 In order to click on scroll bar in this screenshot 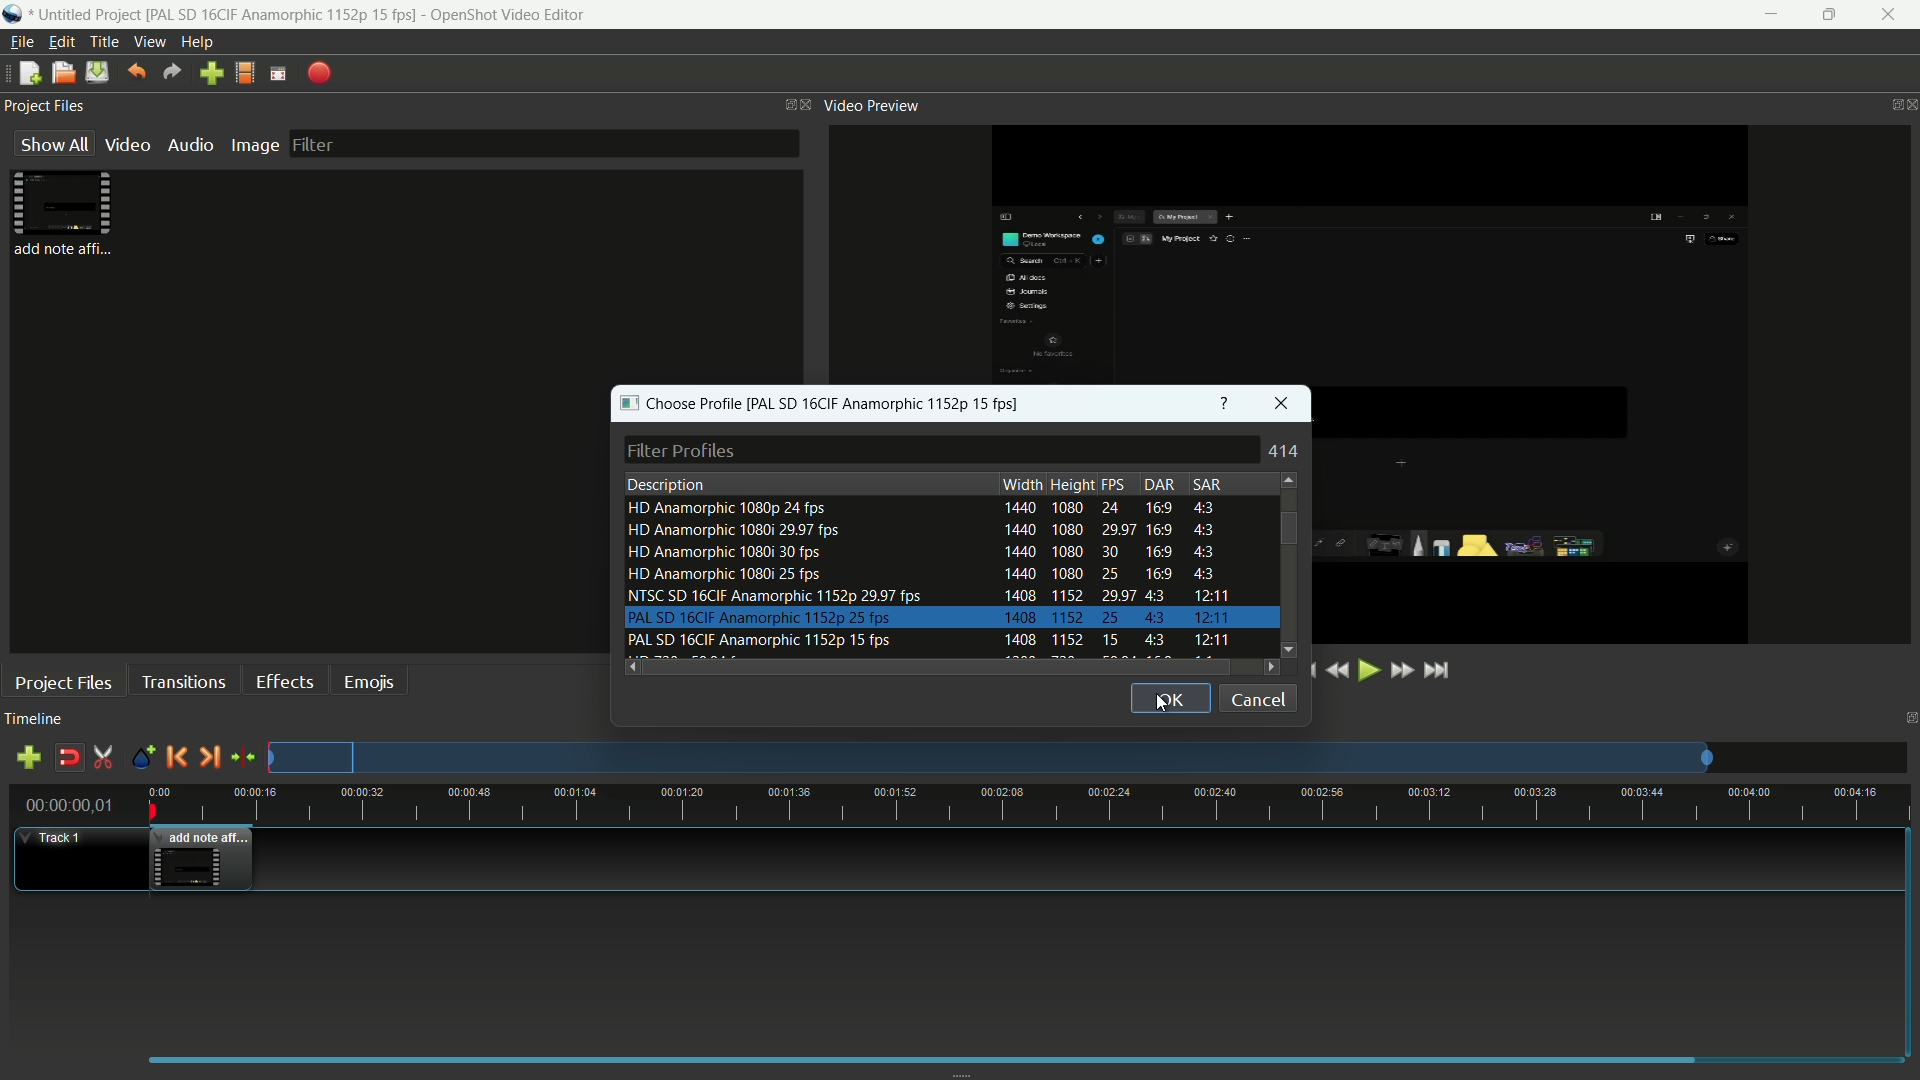, I will do `click(1285, 527)`.